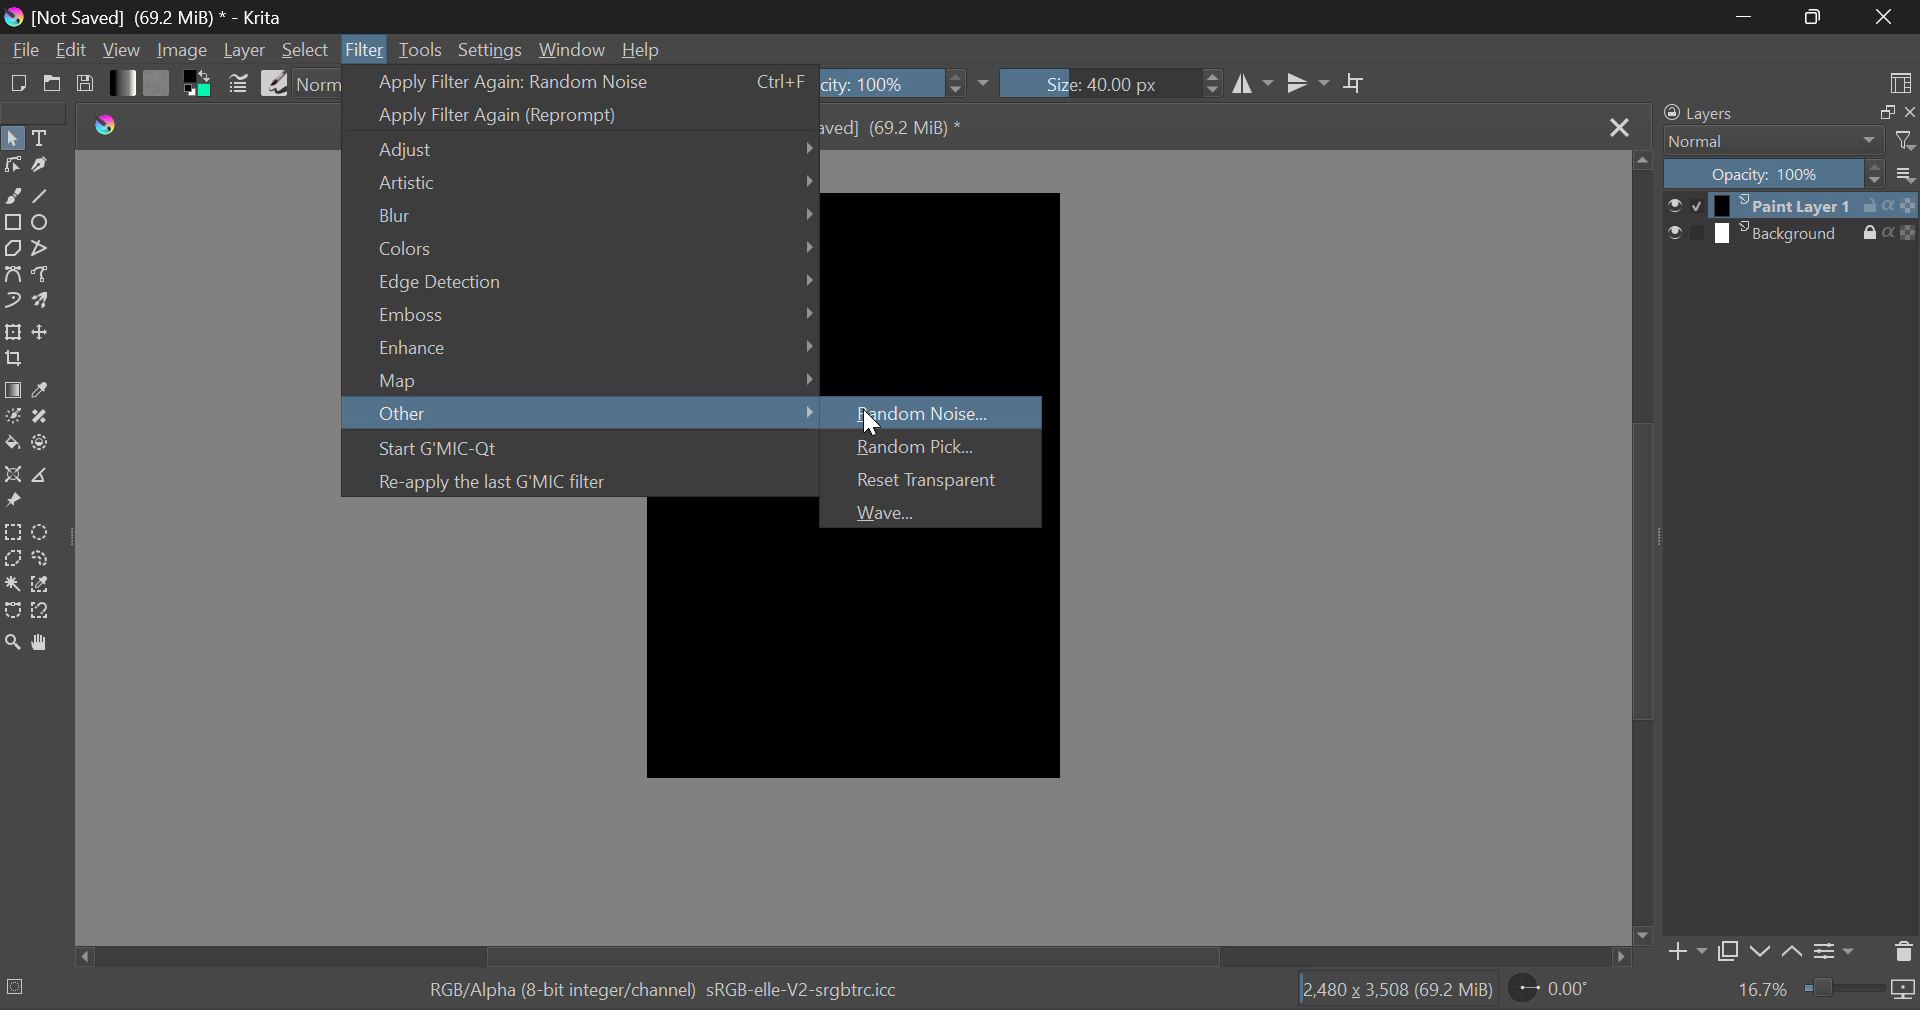 Image resolution: width=1920 pixels, height=1010 pixels. I want to click on Select, so click(305, 50).